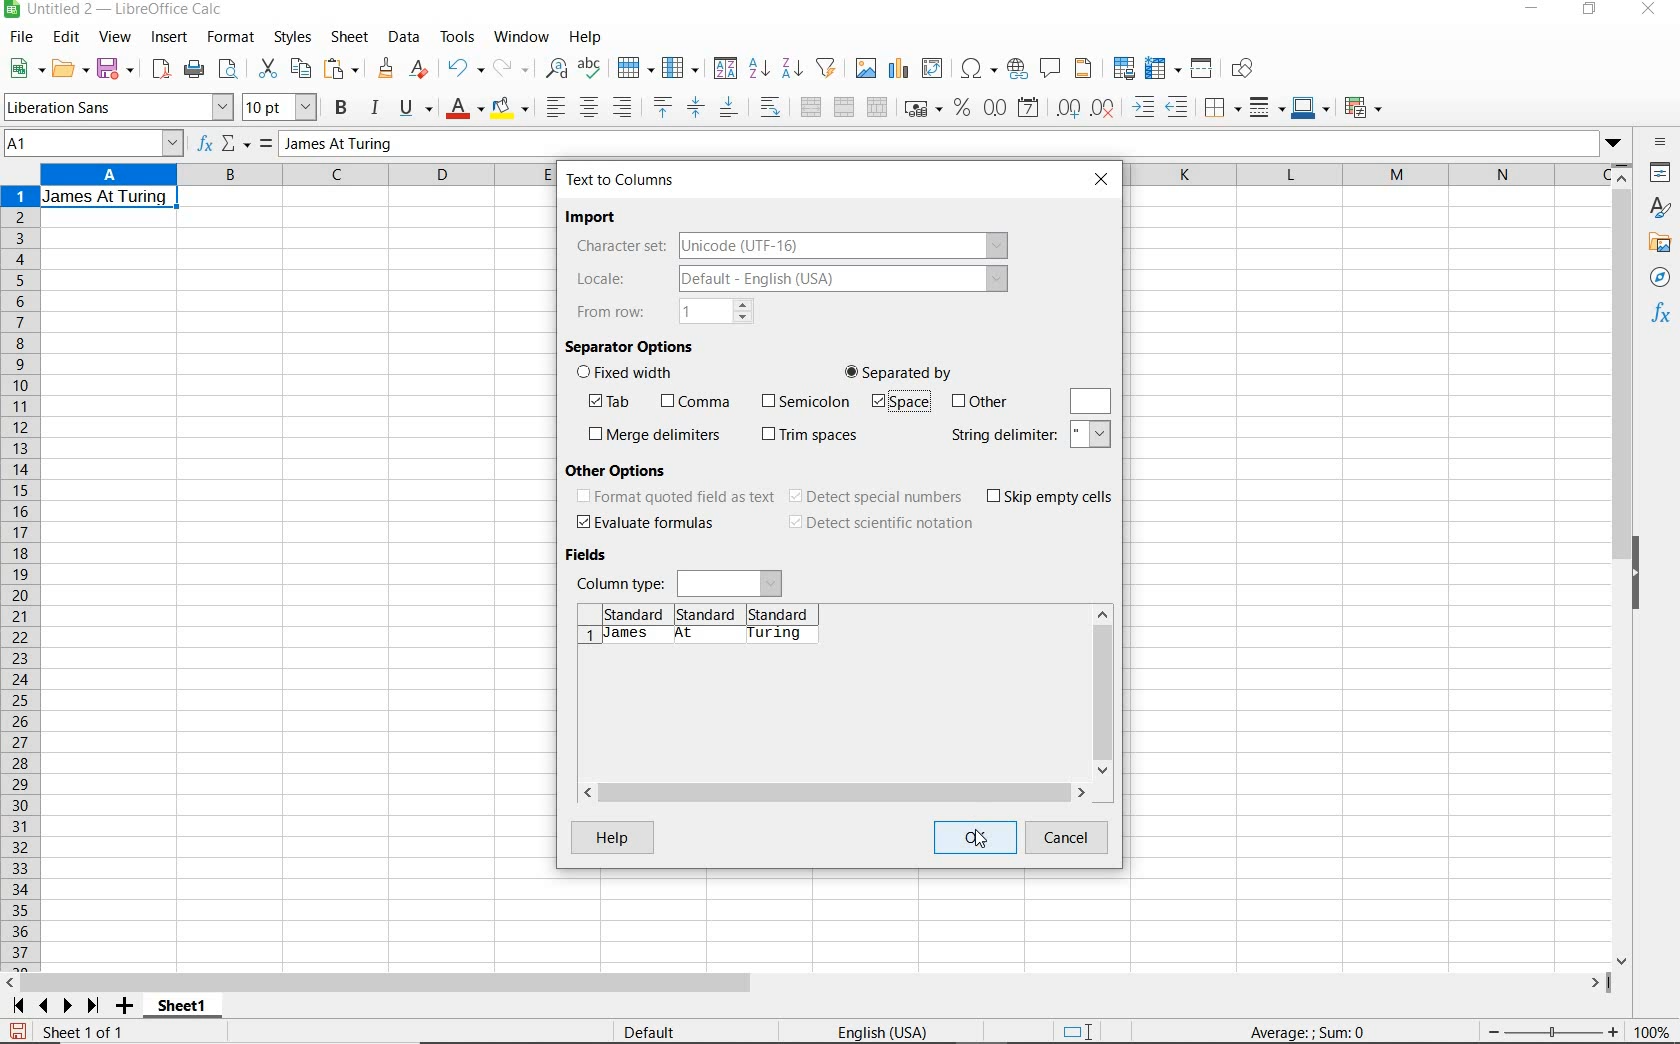 The image size is (1680, 1044). I want to click on sort descending, so click(792, 68).